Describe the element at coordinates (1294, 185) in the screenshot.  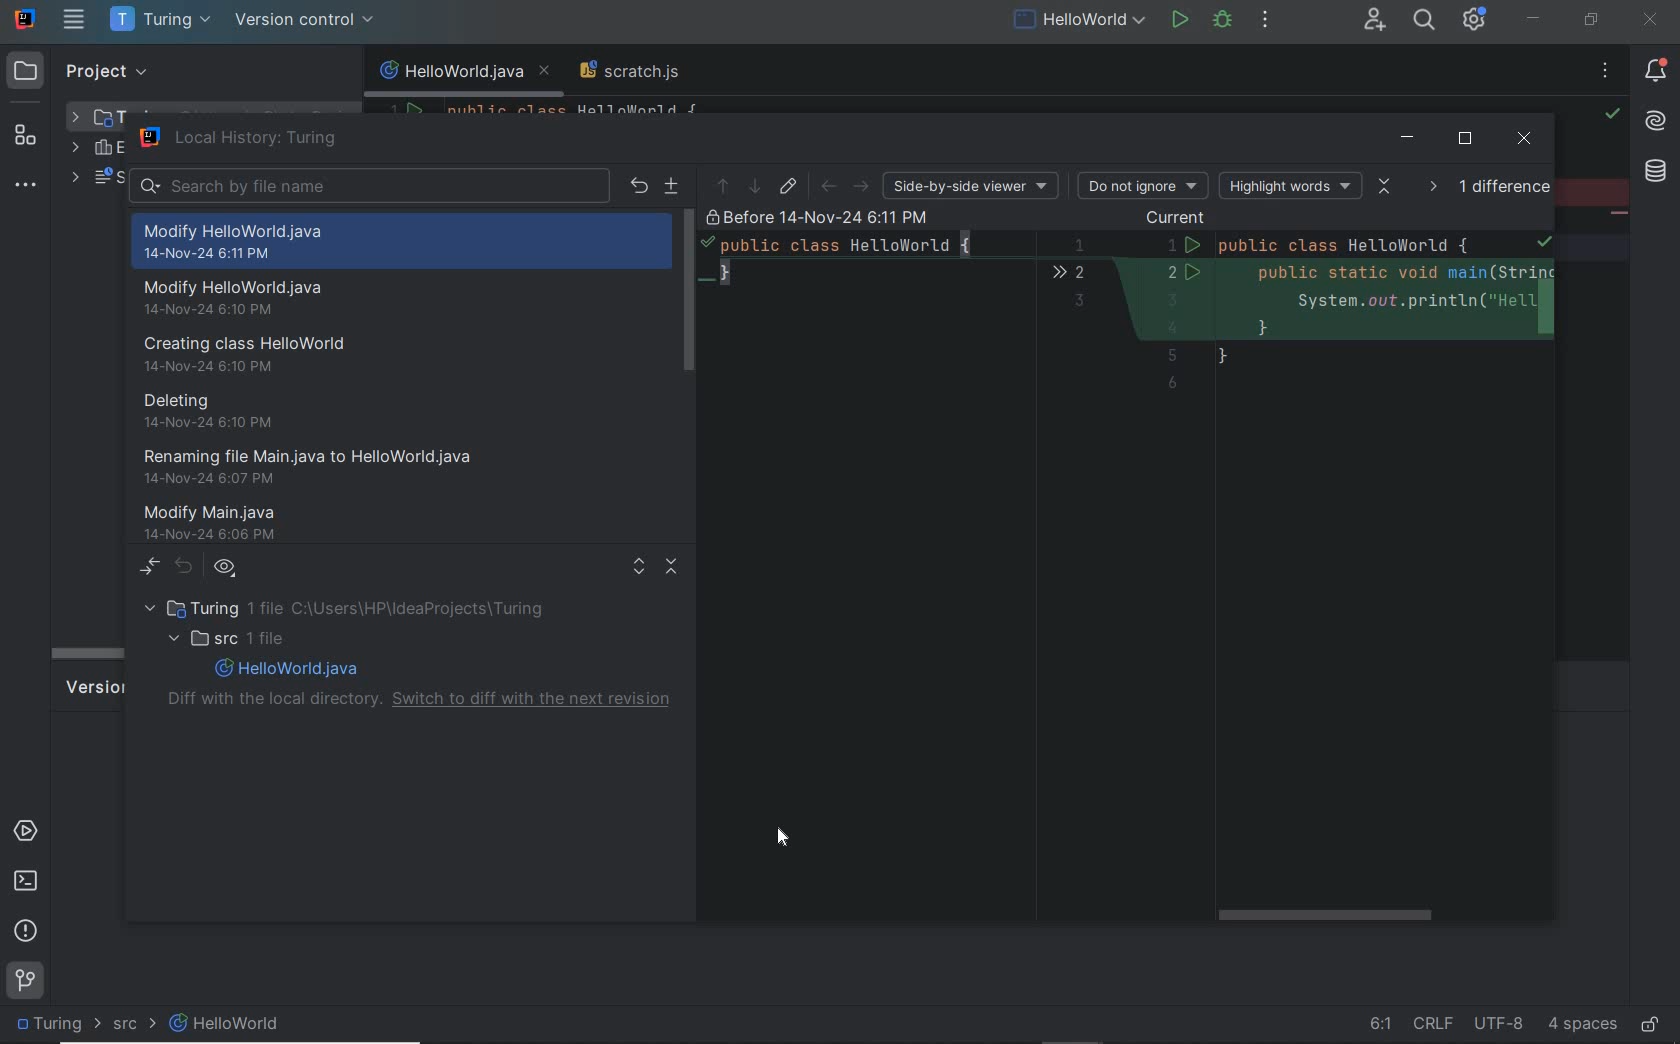
I see `highlight words` at that location.